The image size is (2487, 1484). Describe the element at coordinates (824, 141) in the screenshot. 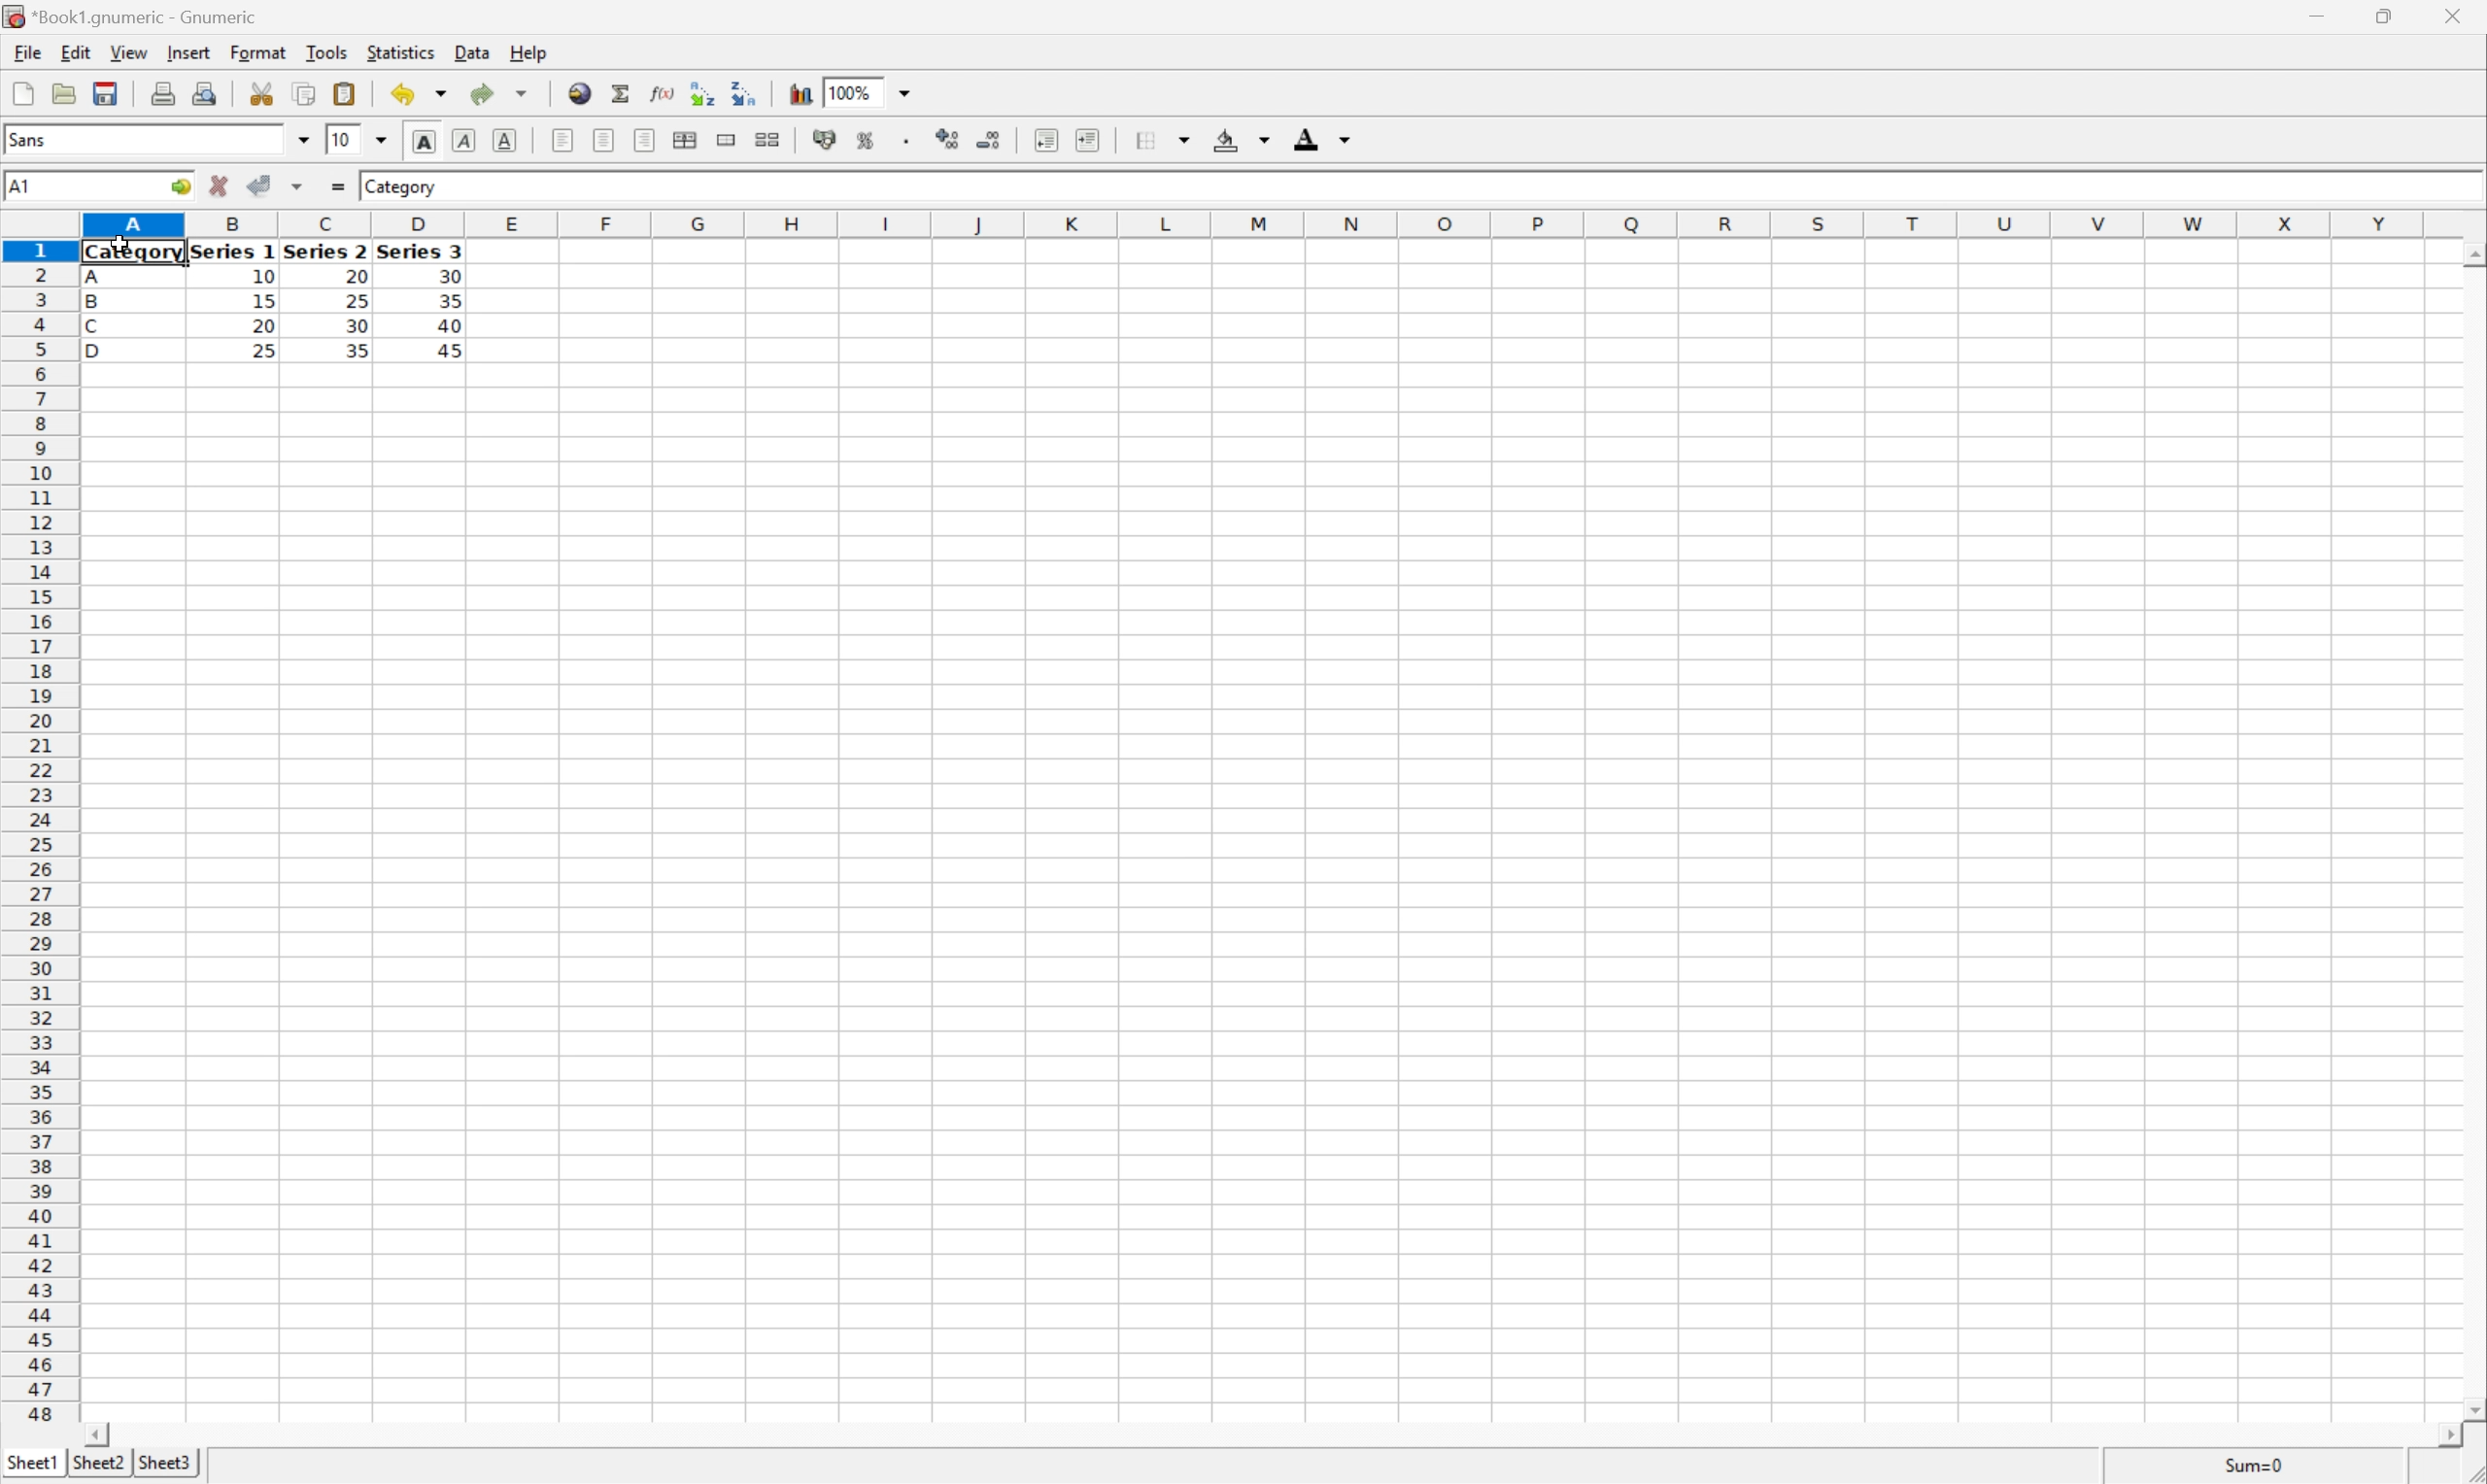

I see `Format the selection as accounting` at that location.